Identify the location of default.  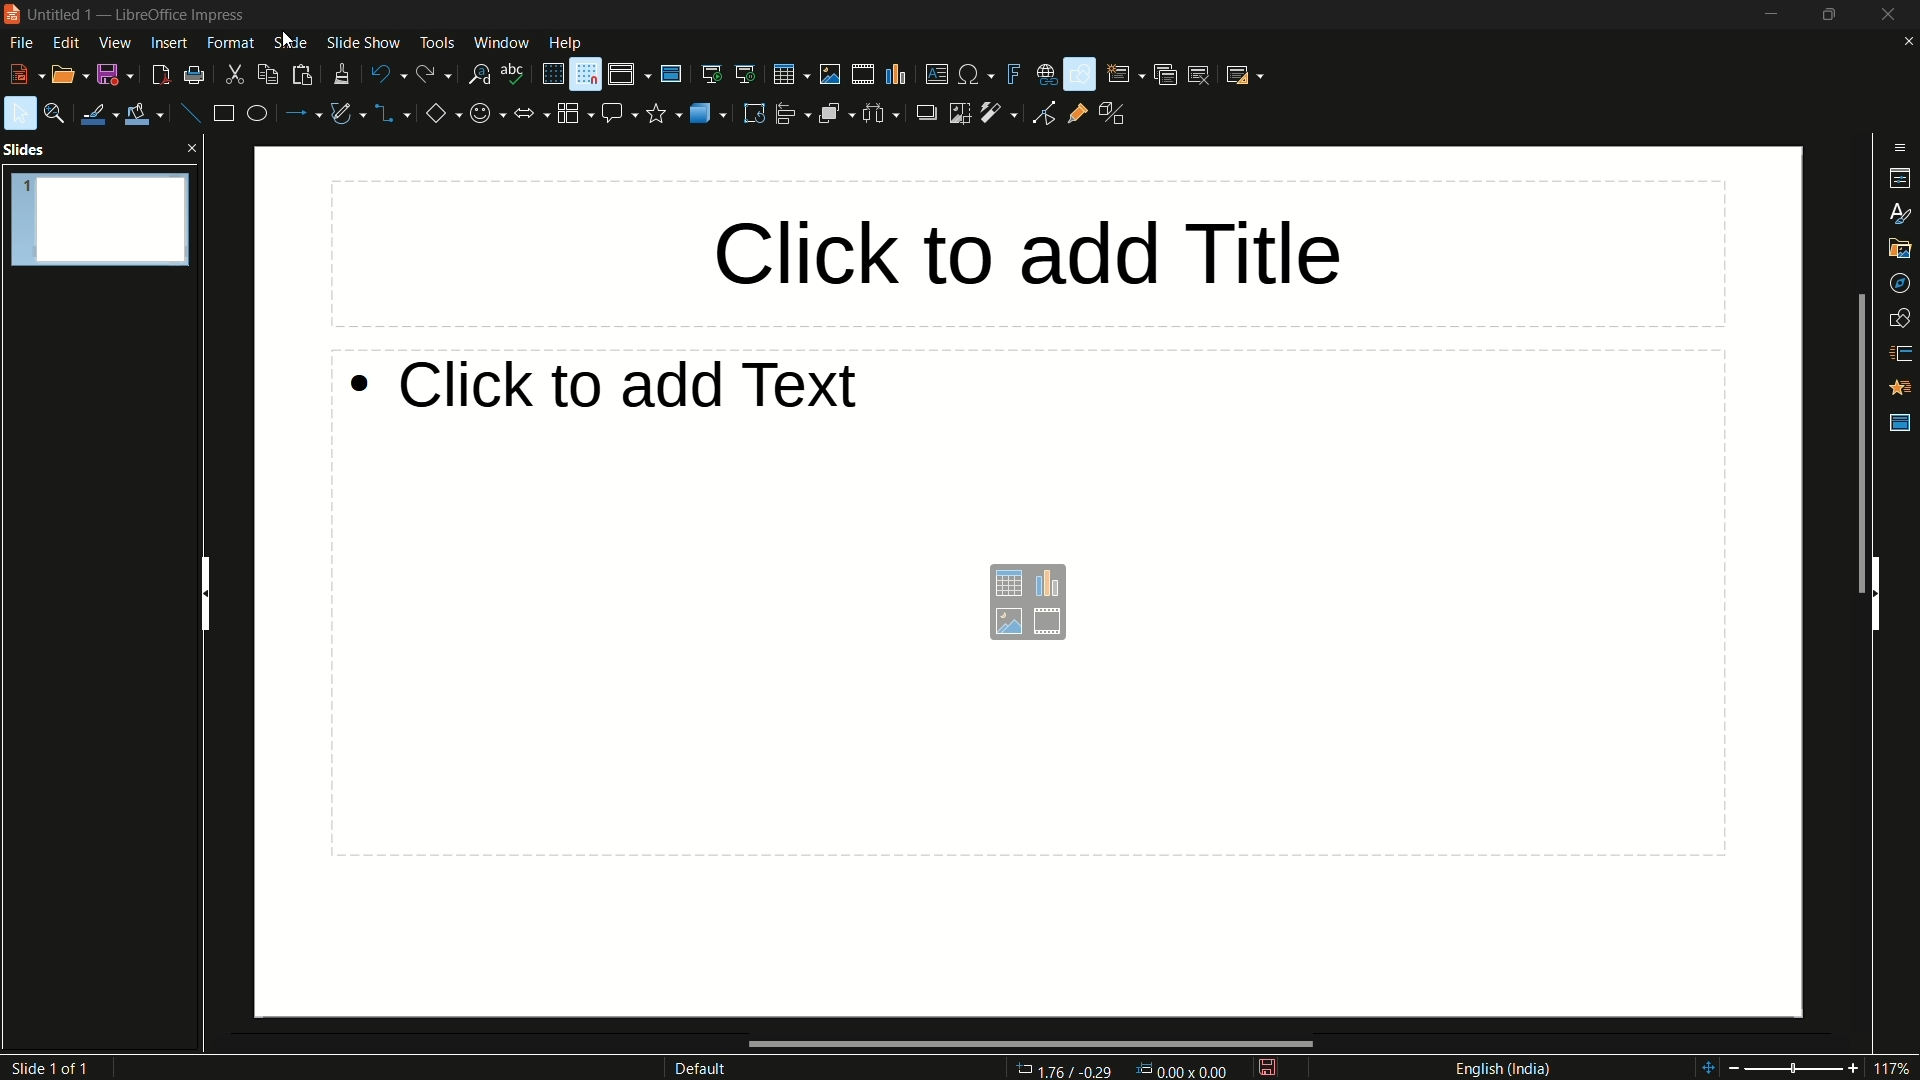
(703, 1069).